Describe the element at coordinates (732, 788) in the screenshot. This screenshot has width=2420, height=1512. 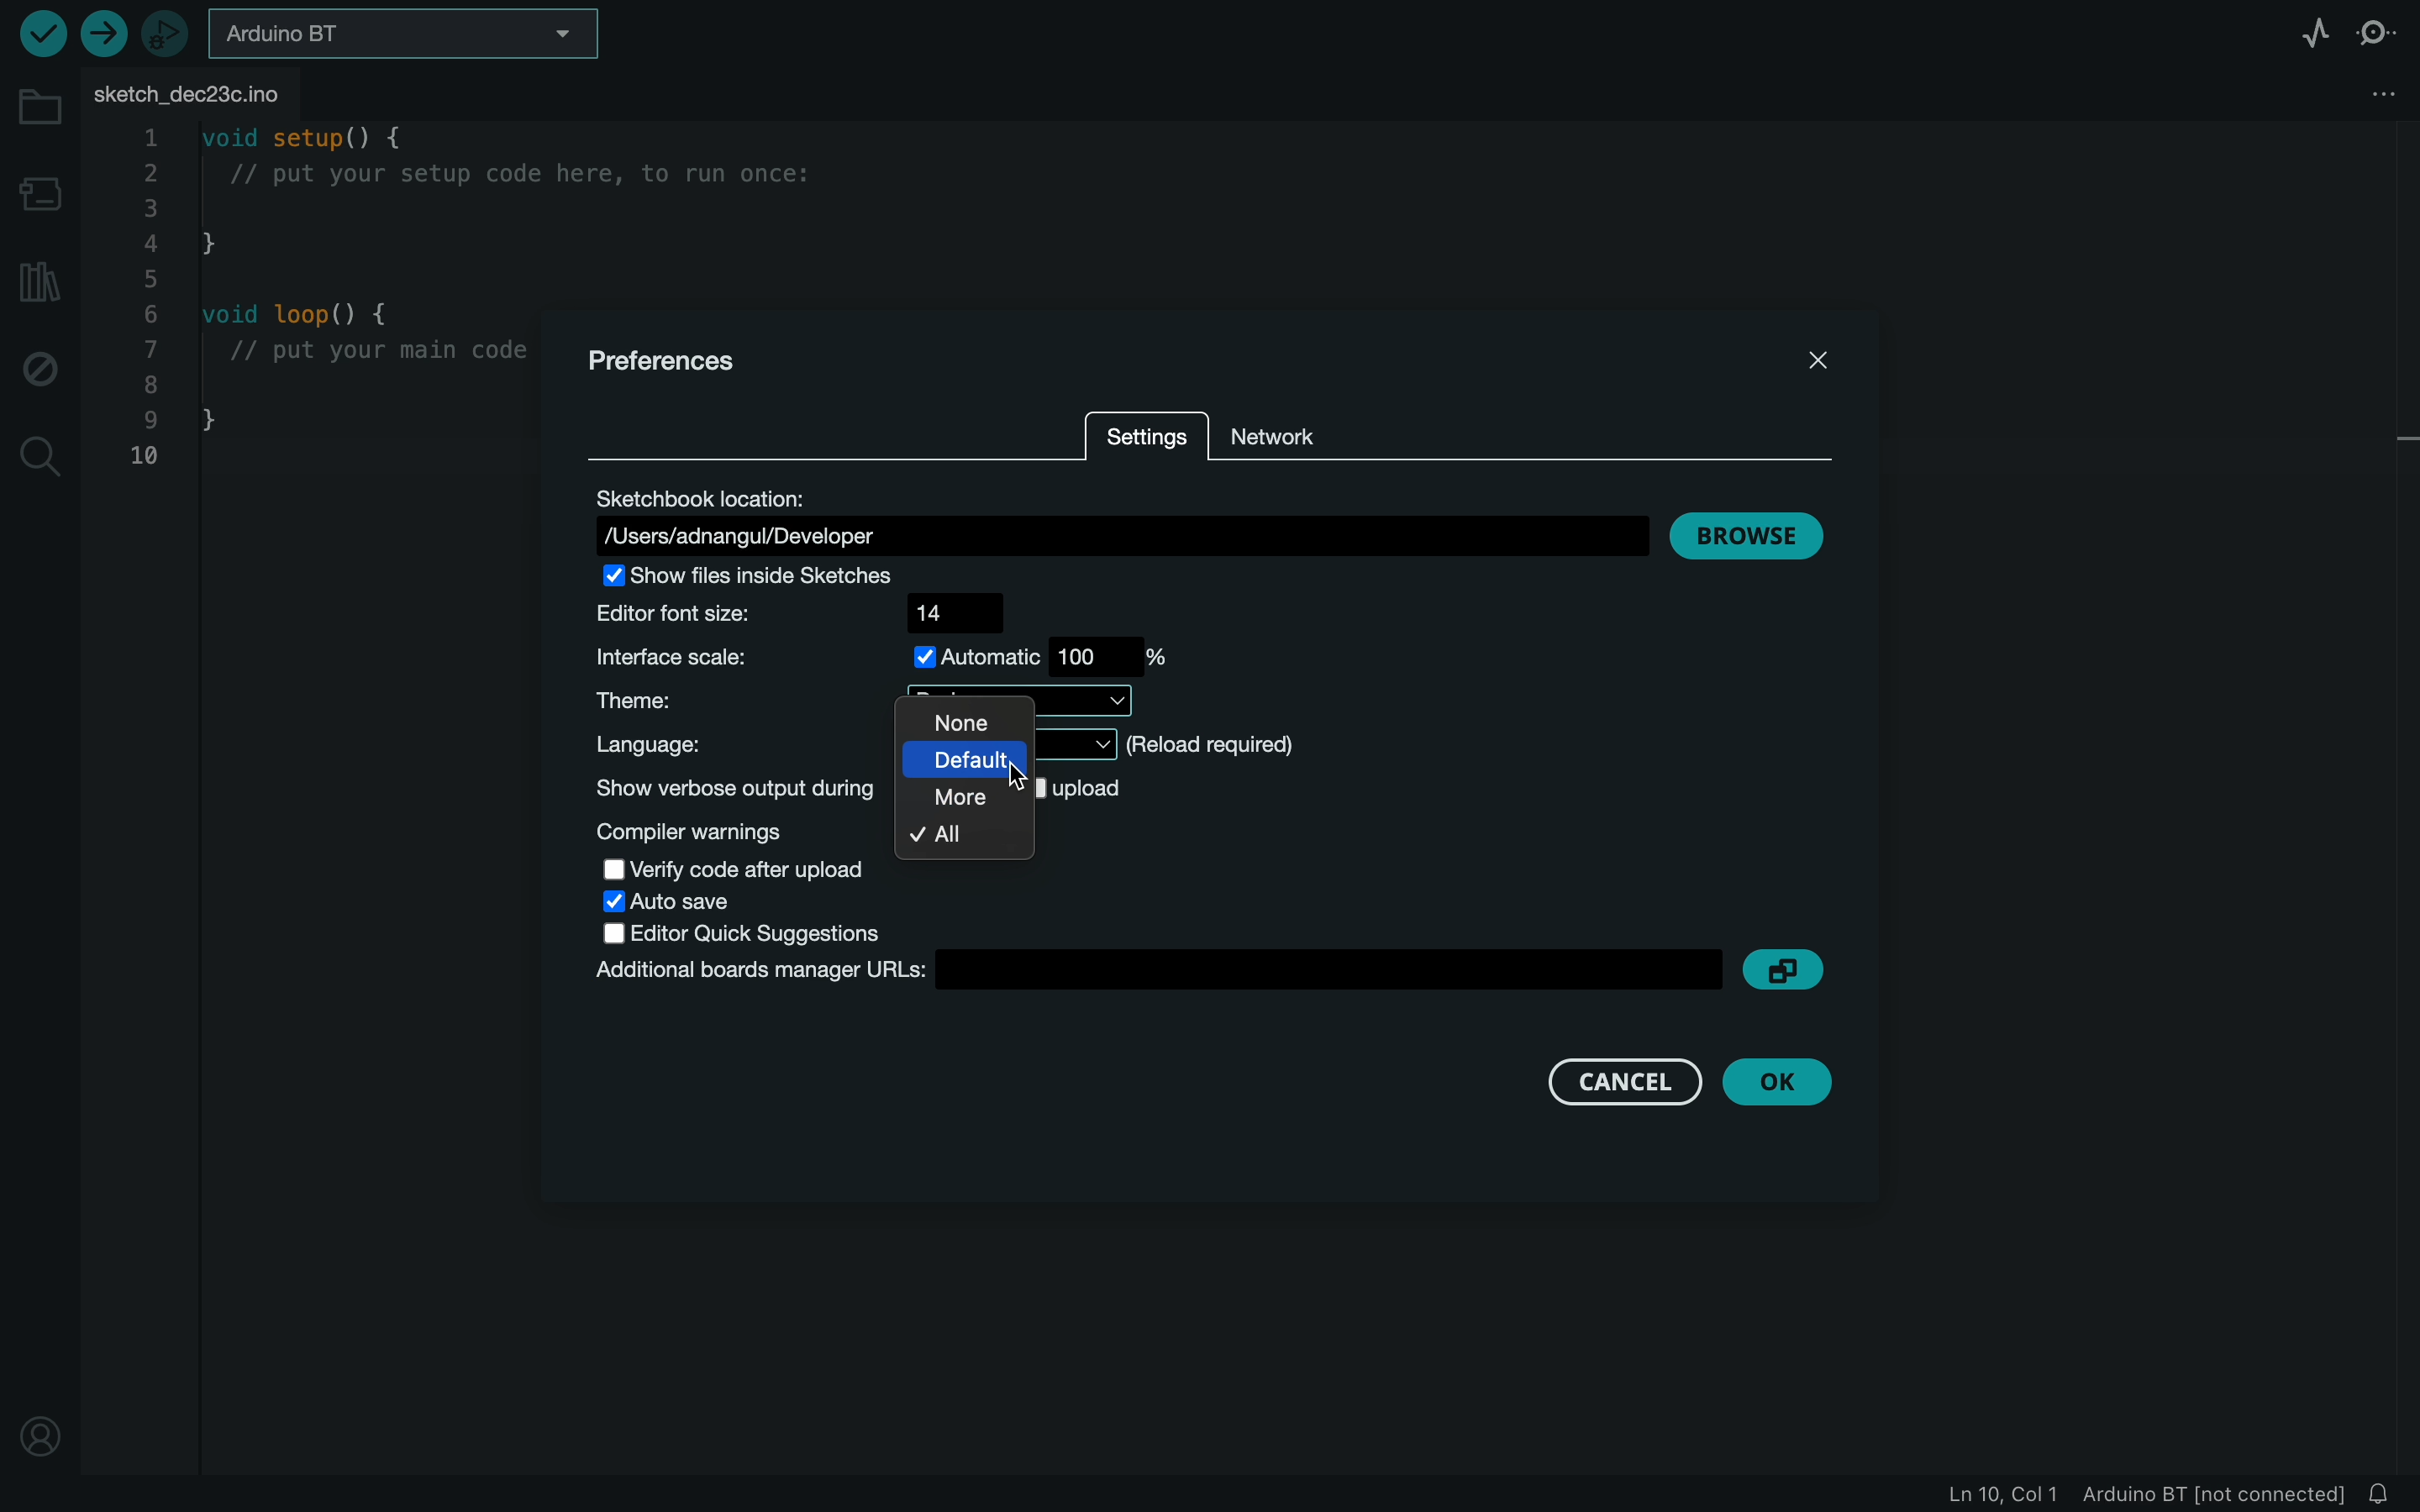
I see `show verbose outpur` at that location.